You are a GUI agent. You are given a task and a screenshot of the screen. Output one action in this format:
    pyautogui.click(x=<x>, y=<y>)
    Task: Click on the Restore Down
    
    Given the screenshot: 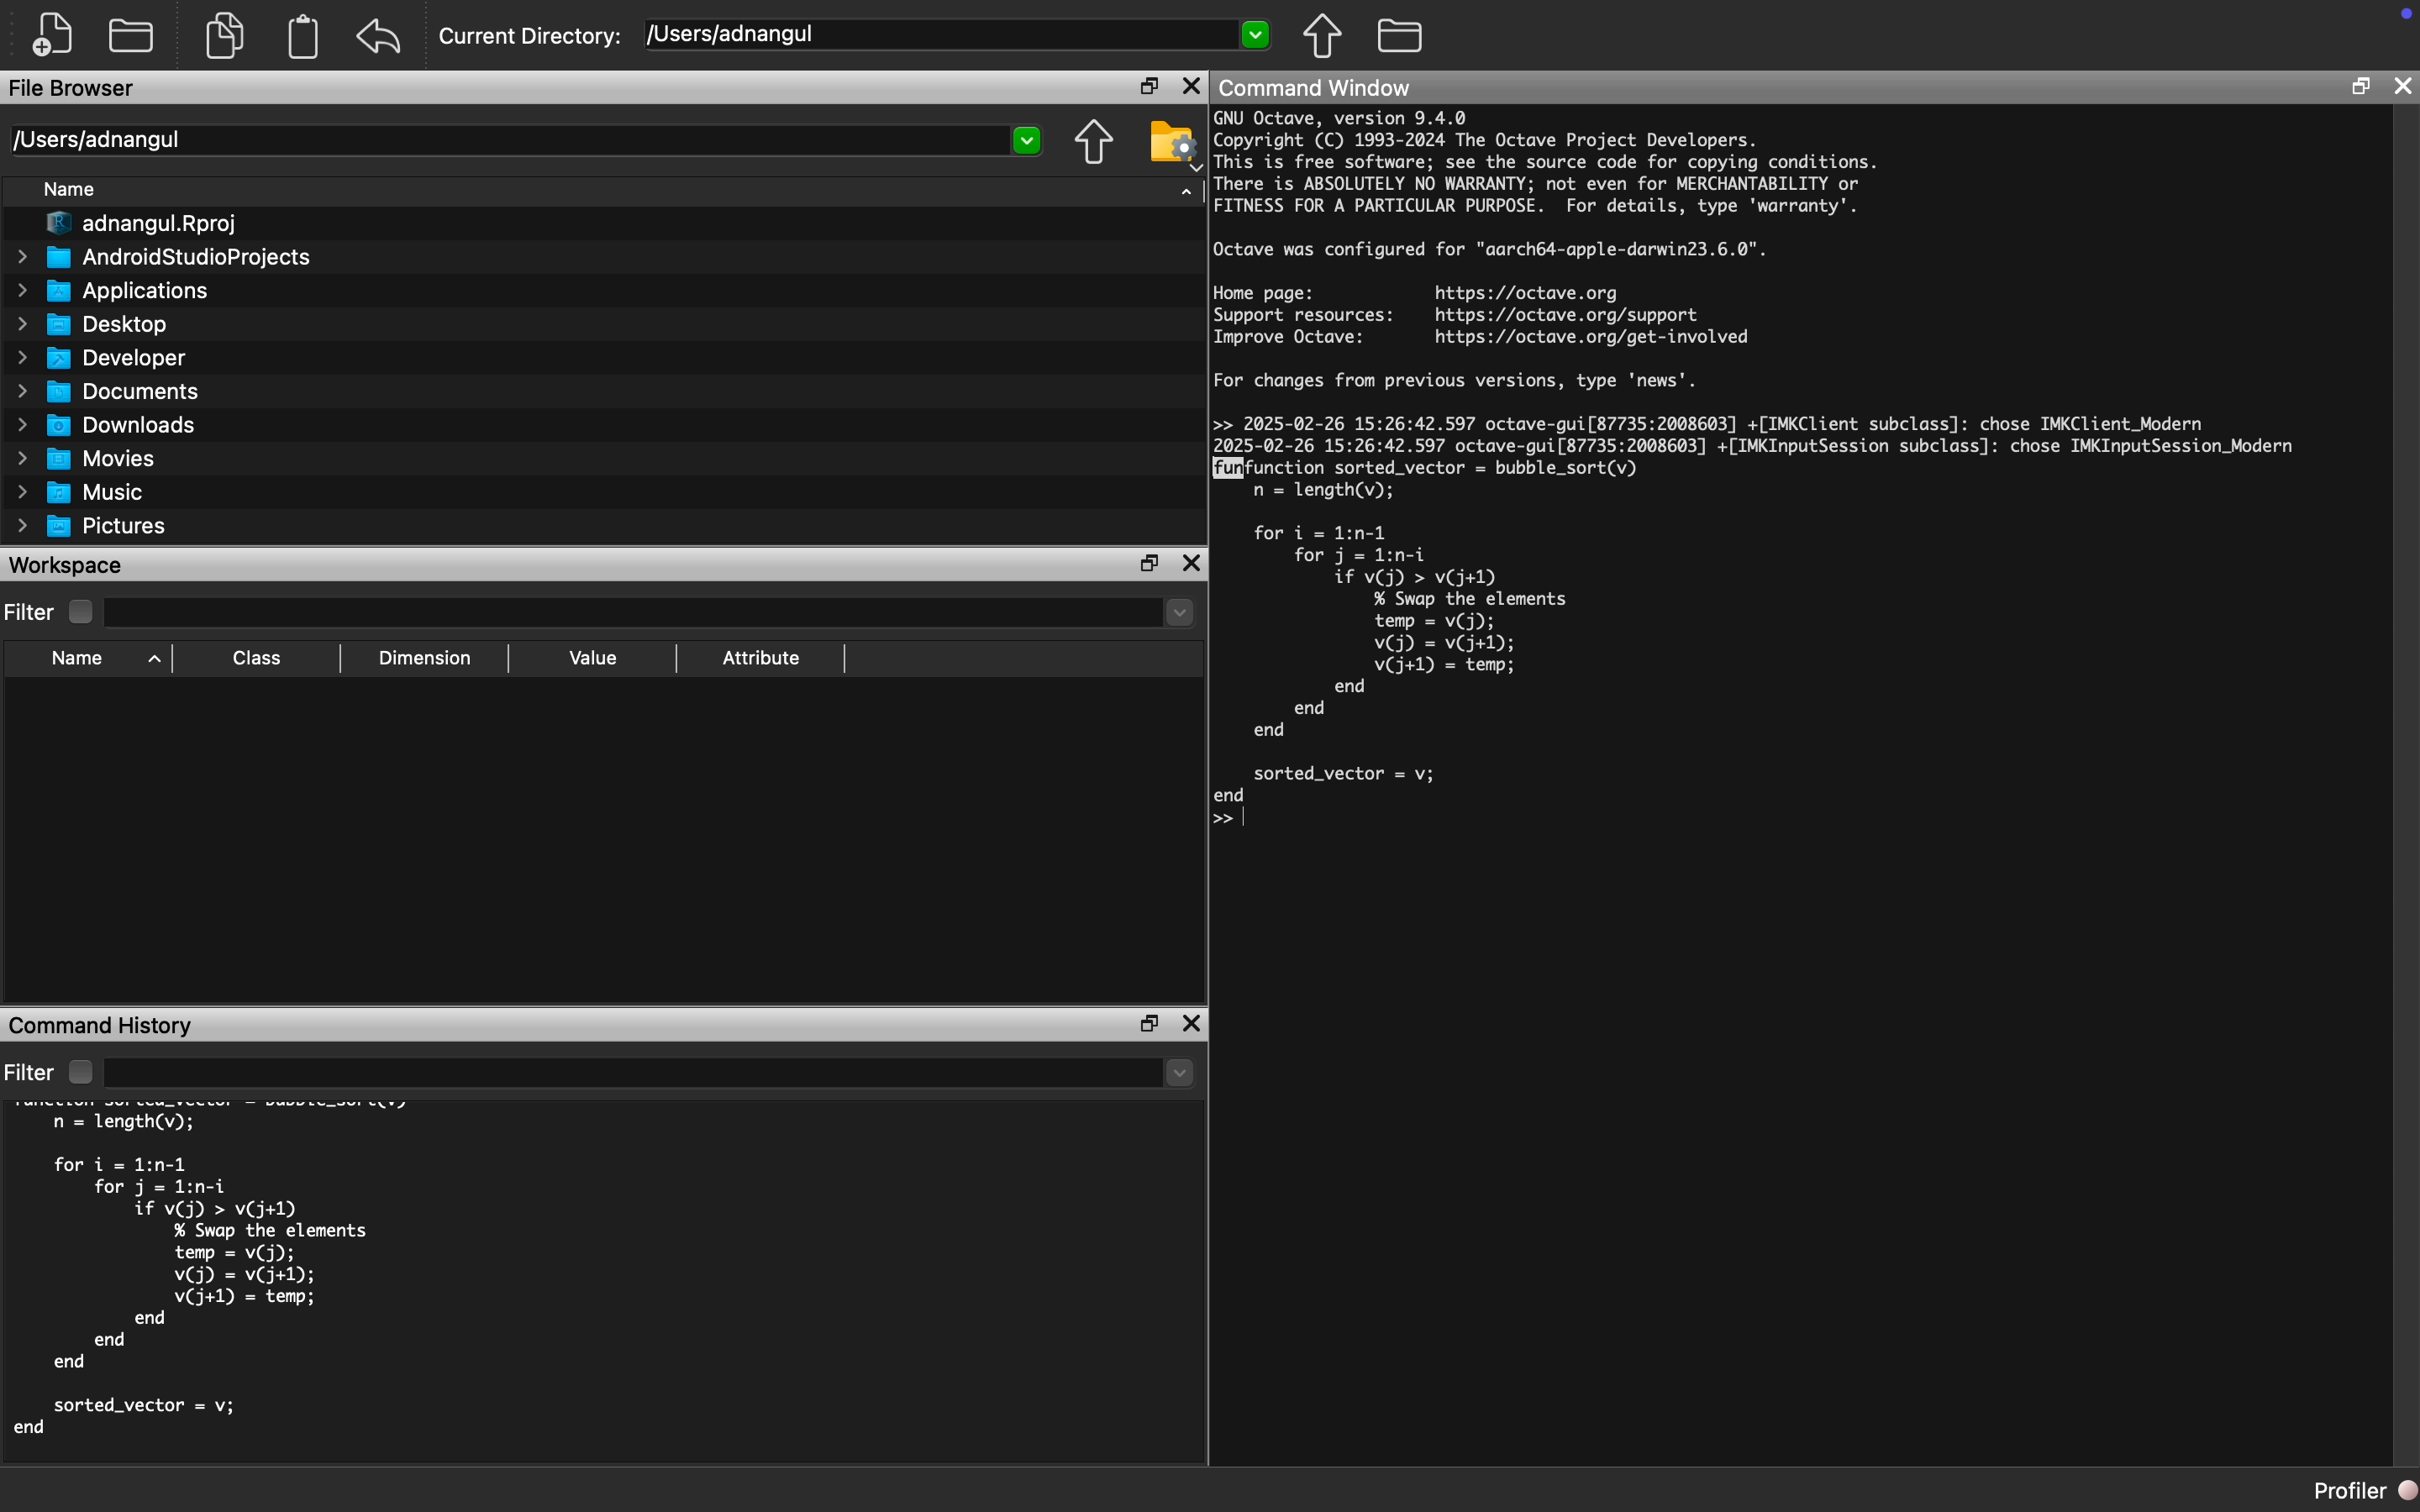 What is the action you would take?
    pyautogui.click(x=1149, y=565)
    